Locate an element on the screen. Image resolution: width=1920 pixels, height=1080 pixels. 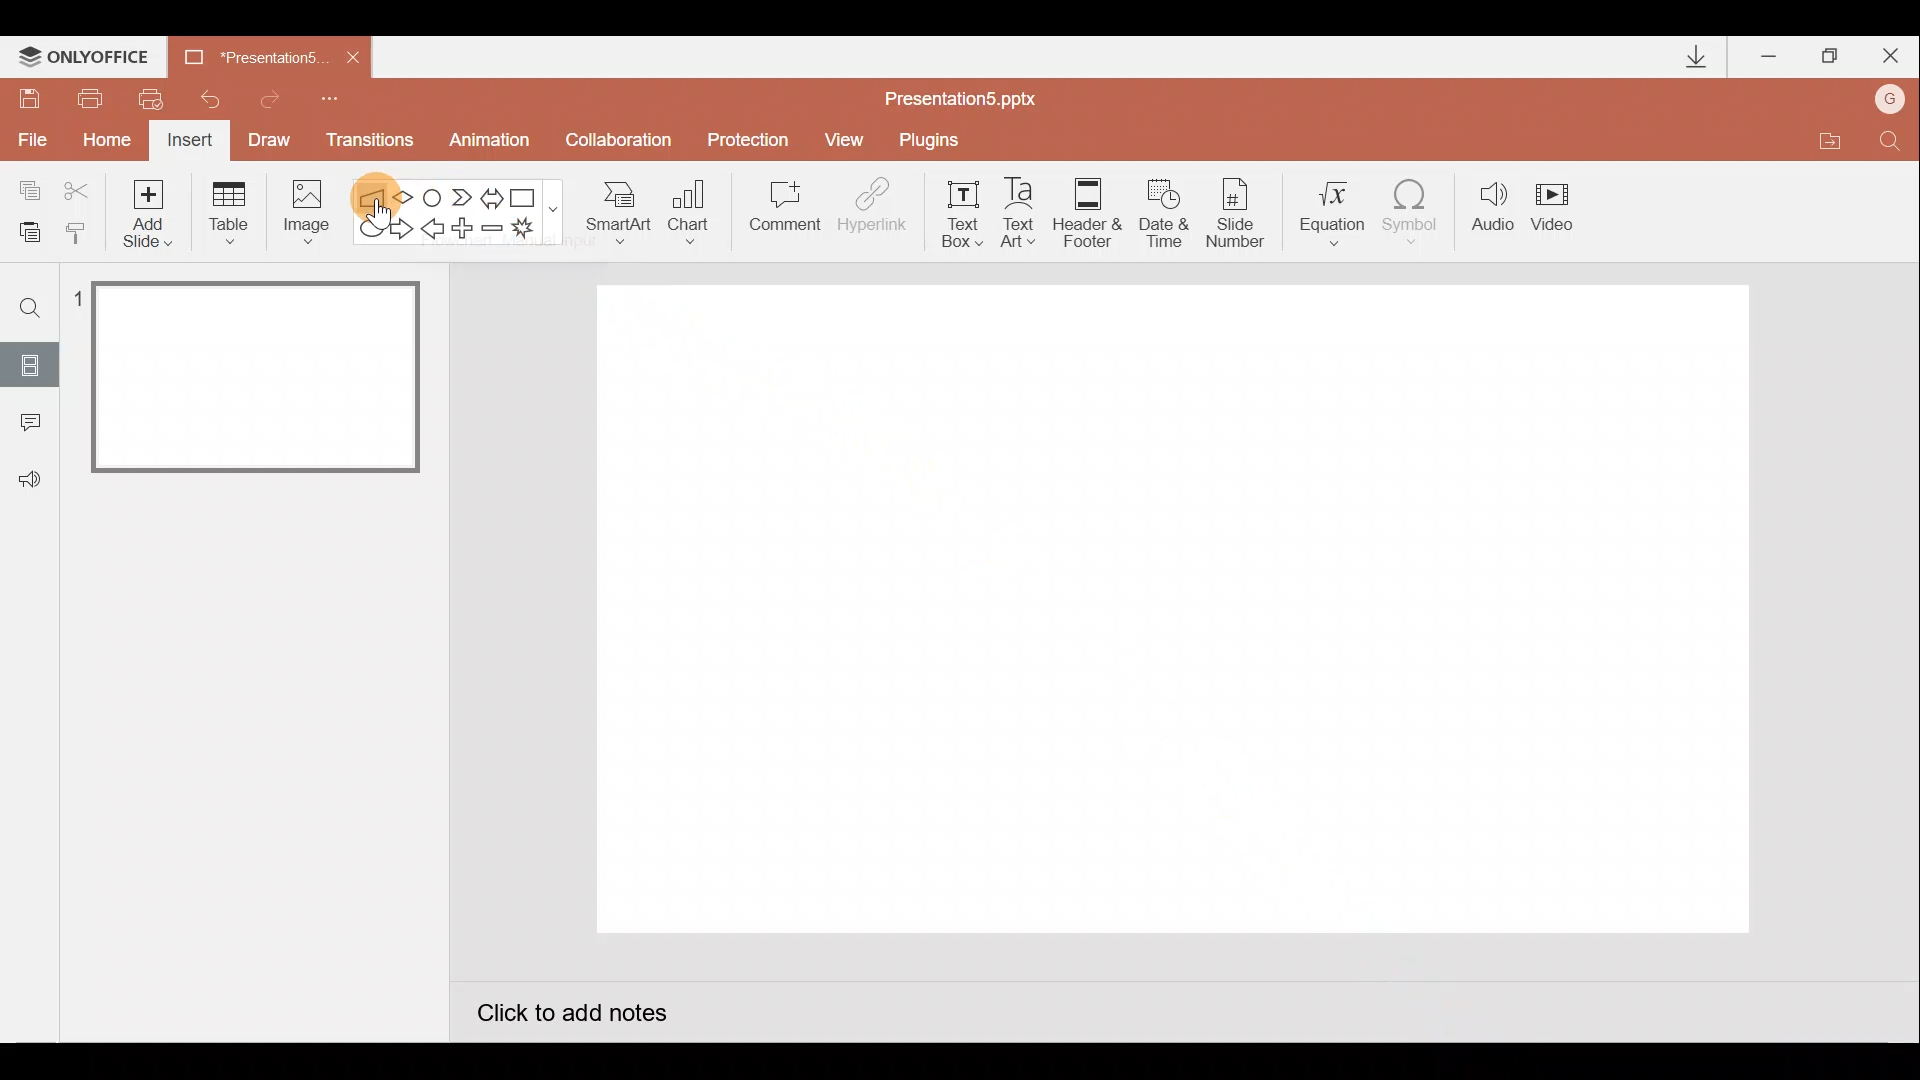
Plugins is located at coordinates (934, 140).